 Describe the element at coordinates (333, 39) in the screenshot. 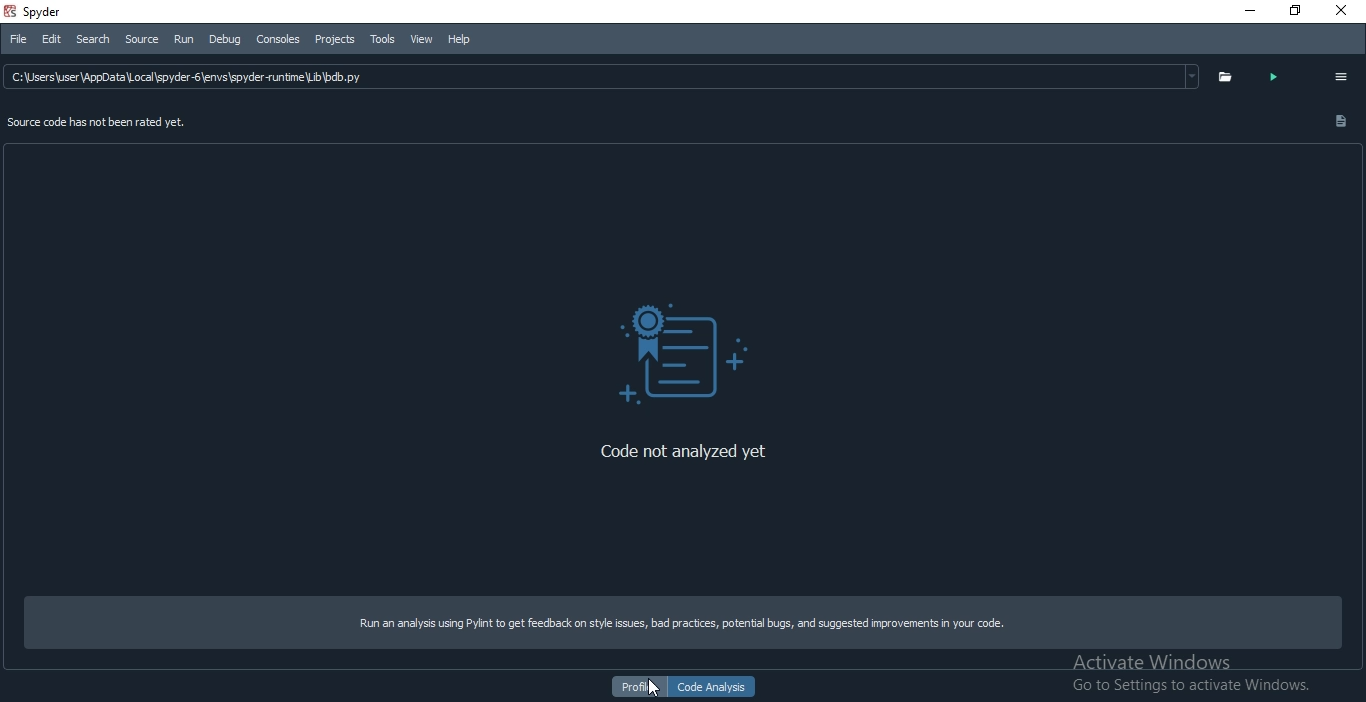

I see `Projects` at that location.